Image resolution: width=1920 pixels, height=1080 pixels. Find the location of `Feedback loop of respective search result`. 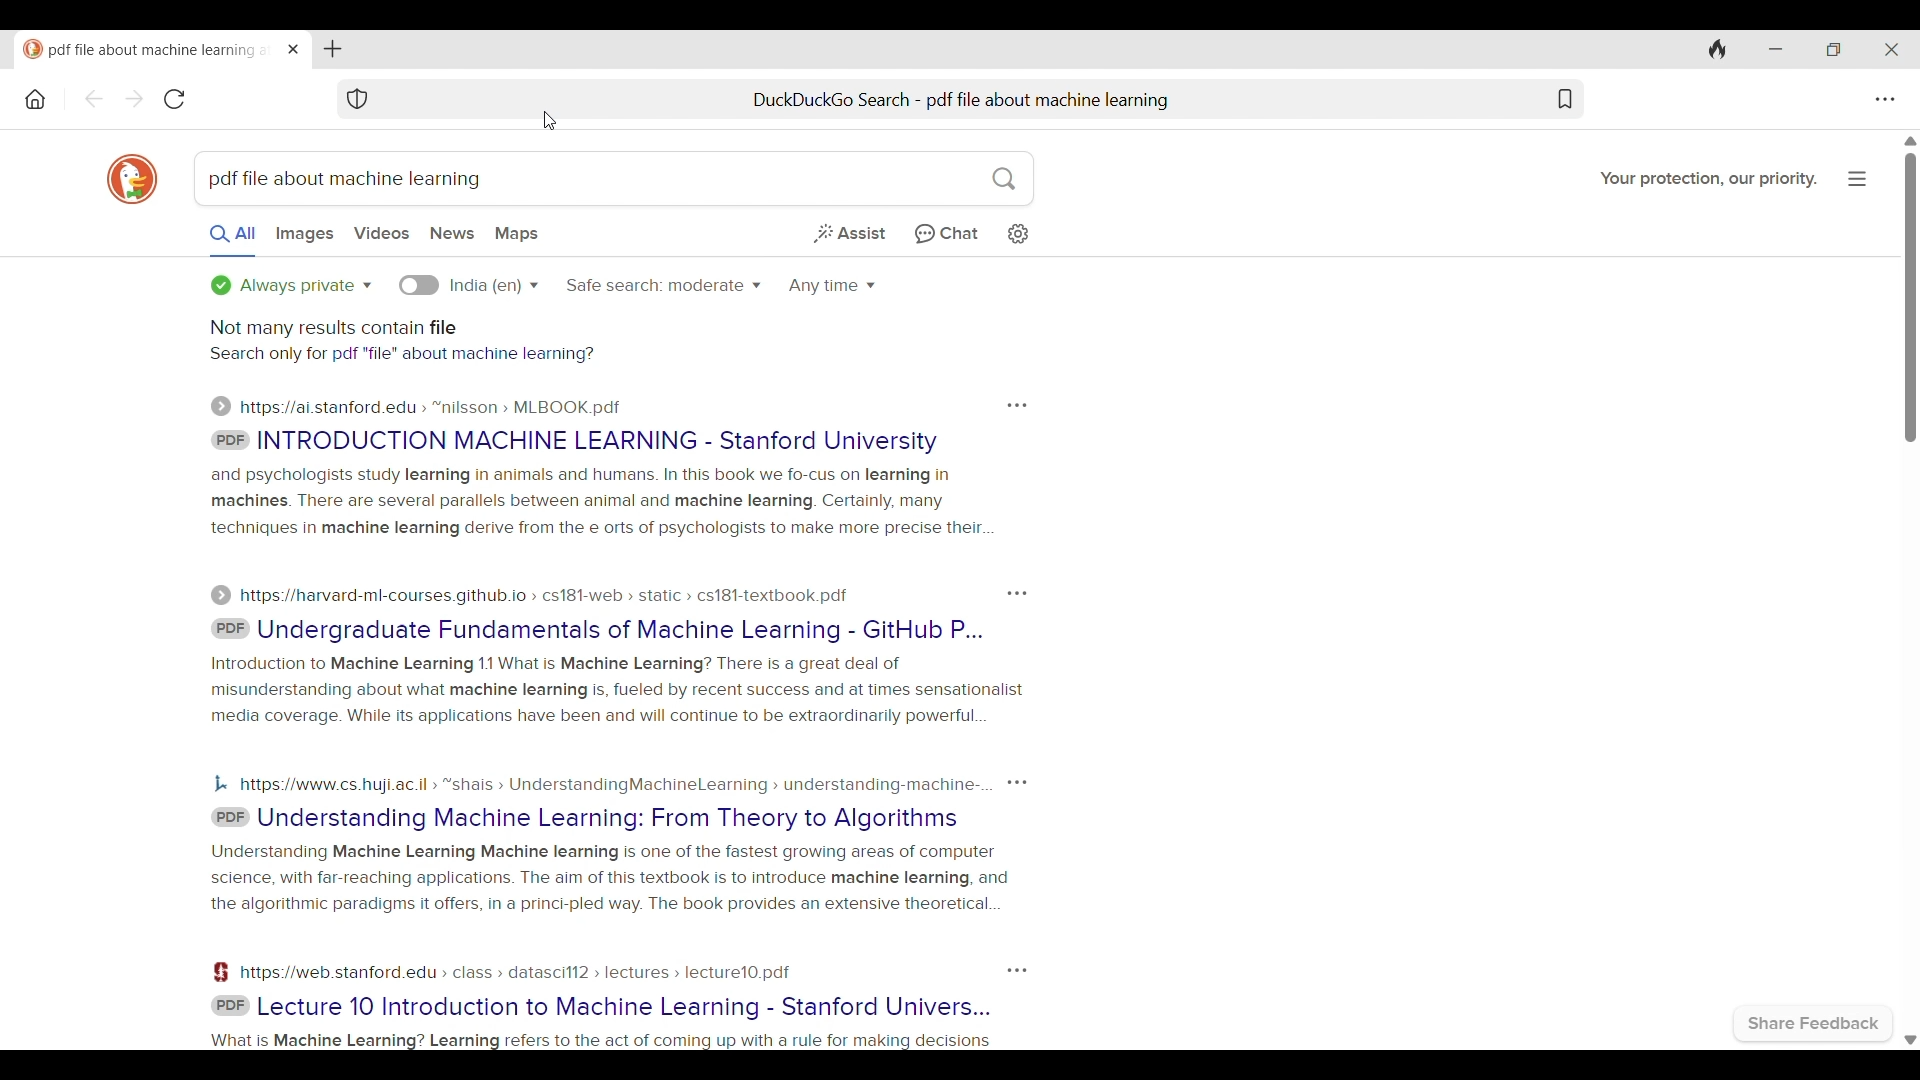

Feedback loop of respective search result is located at coordinates (1016, 971).